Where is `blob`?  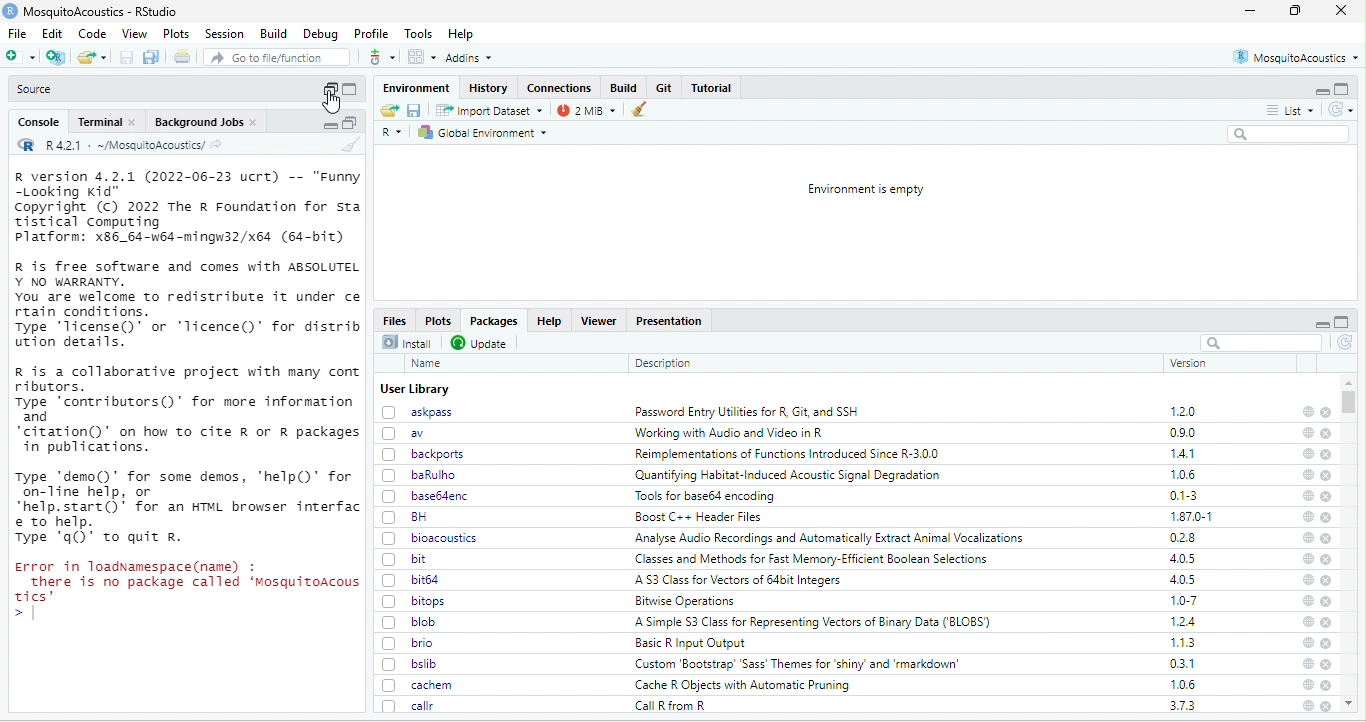
blob is located at coordinates (410, 622).